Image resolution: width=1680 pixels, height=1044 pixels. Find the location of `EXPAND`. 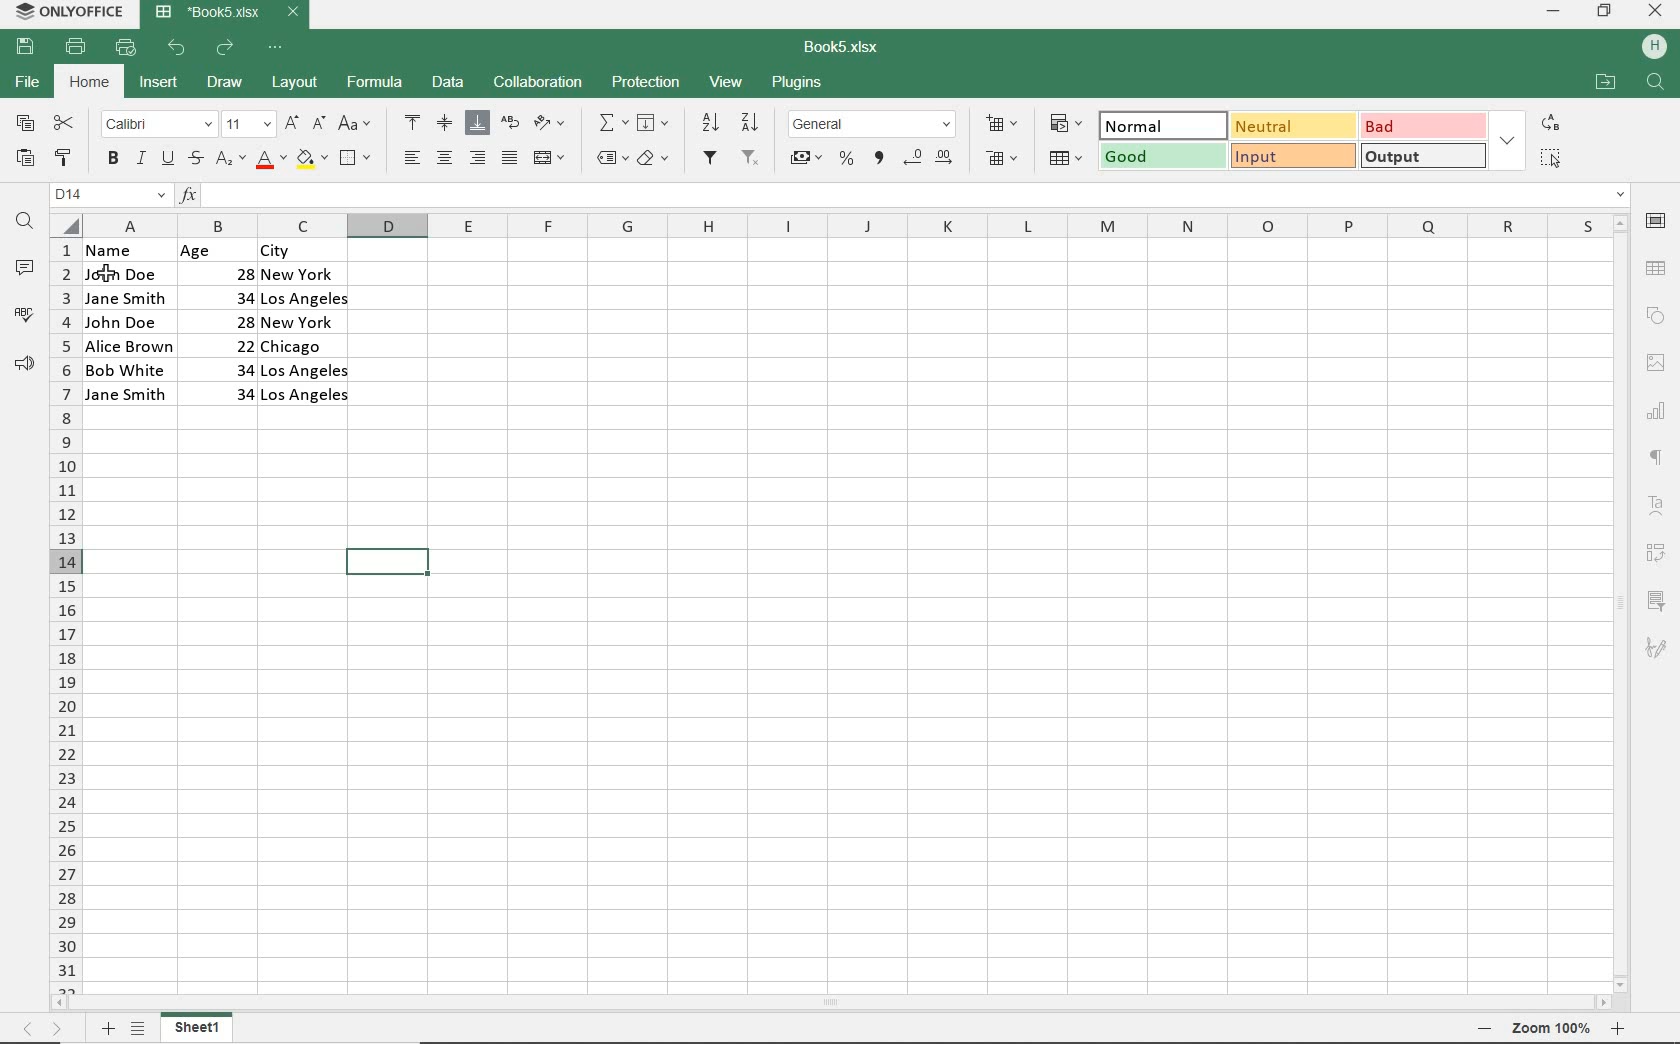

EXPAND is located at coordinates (1507, 140).